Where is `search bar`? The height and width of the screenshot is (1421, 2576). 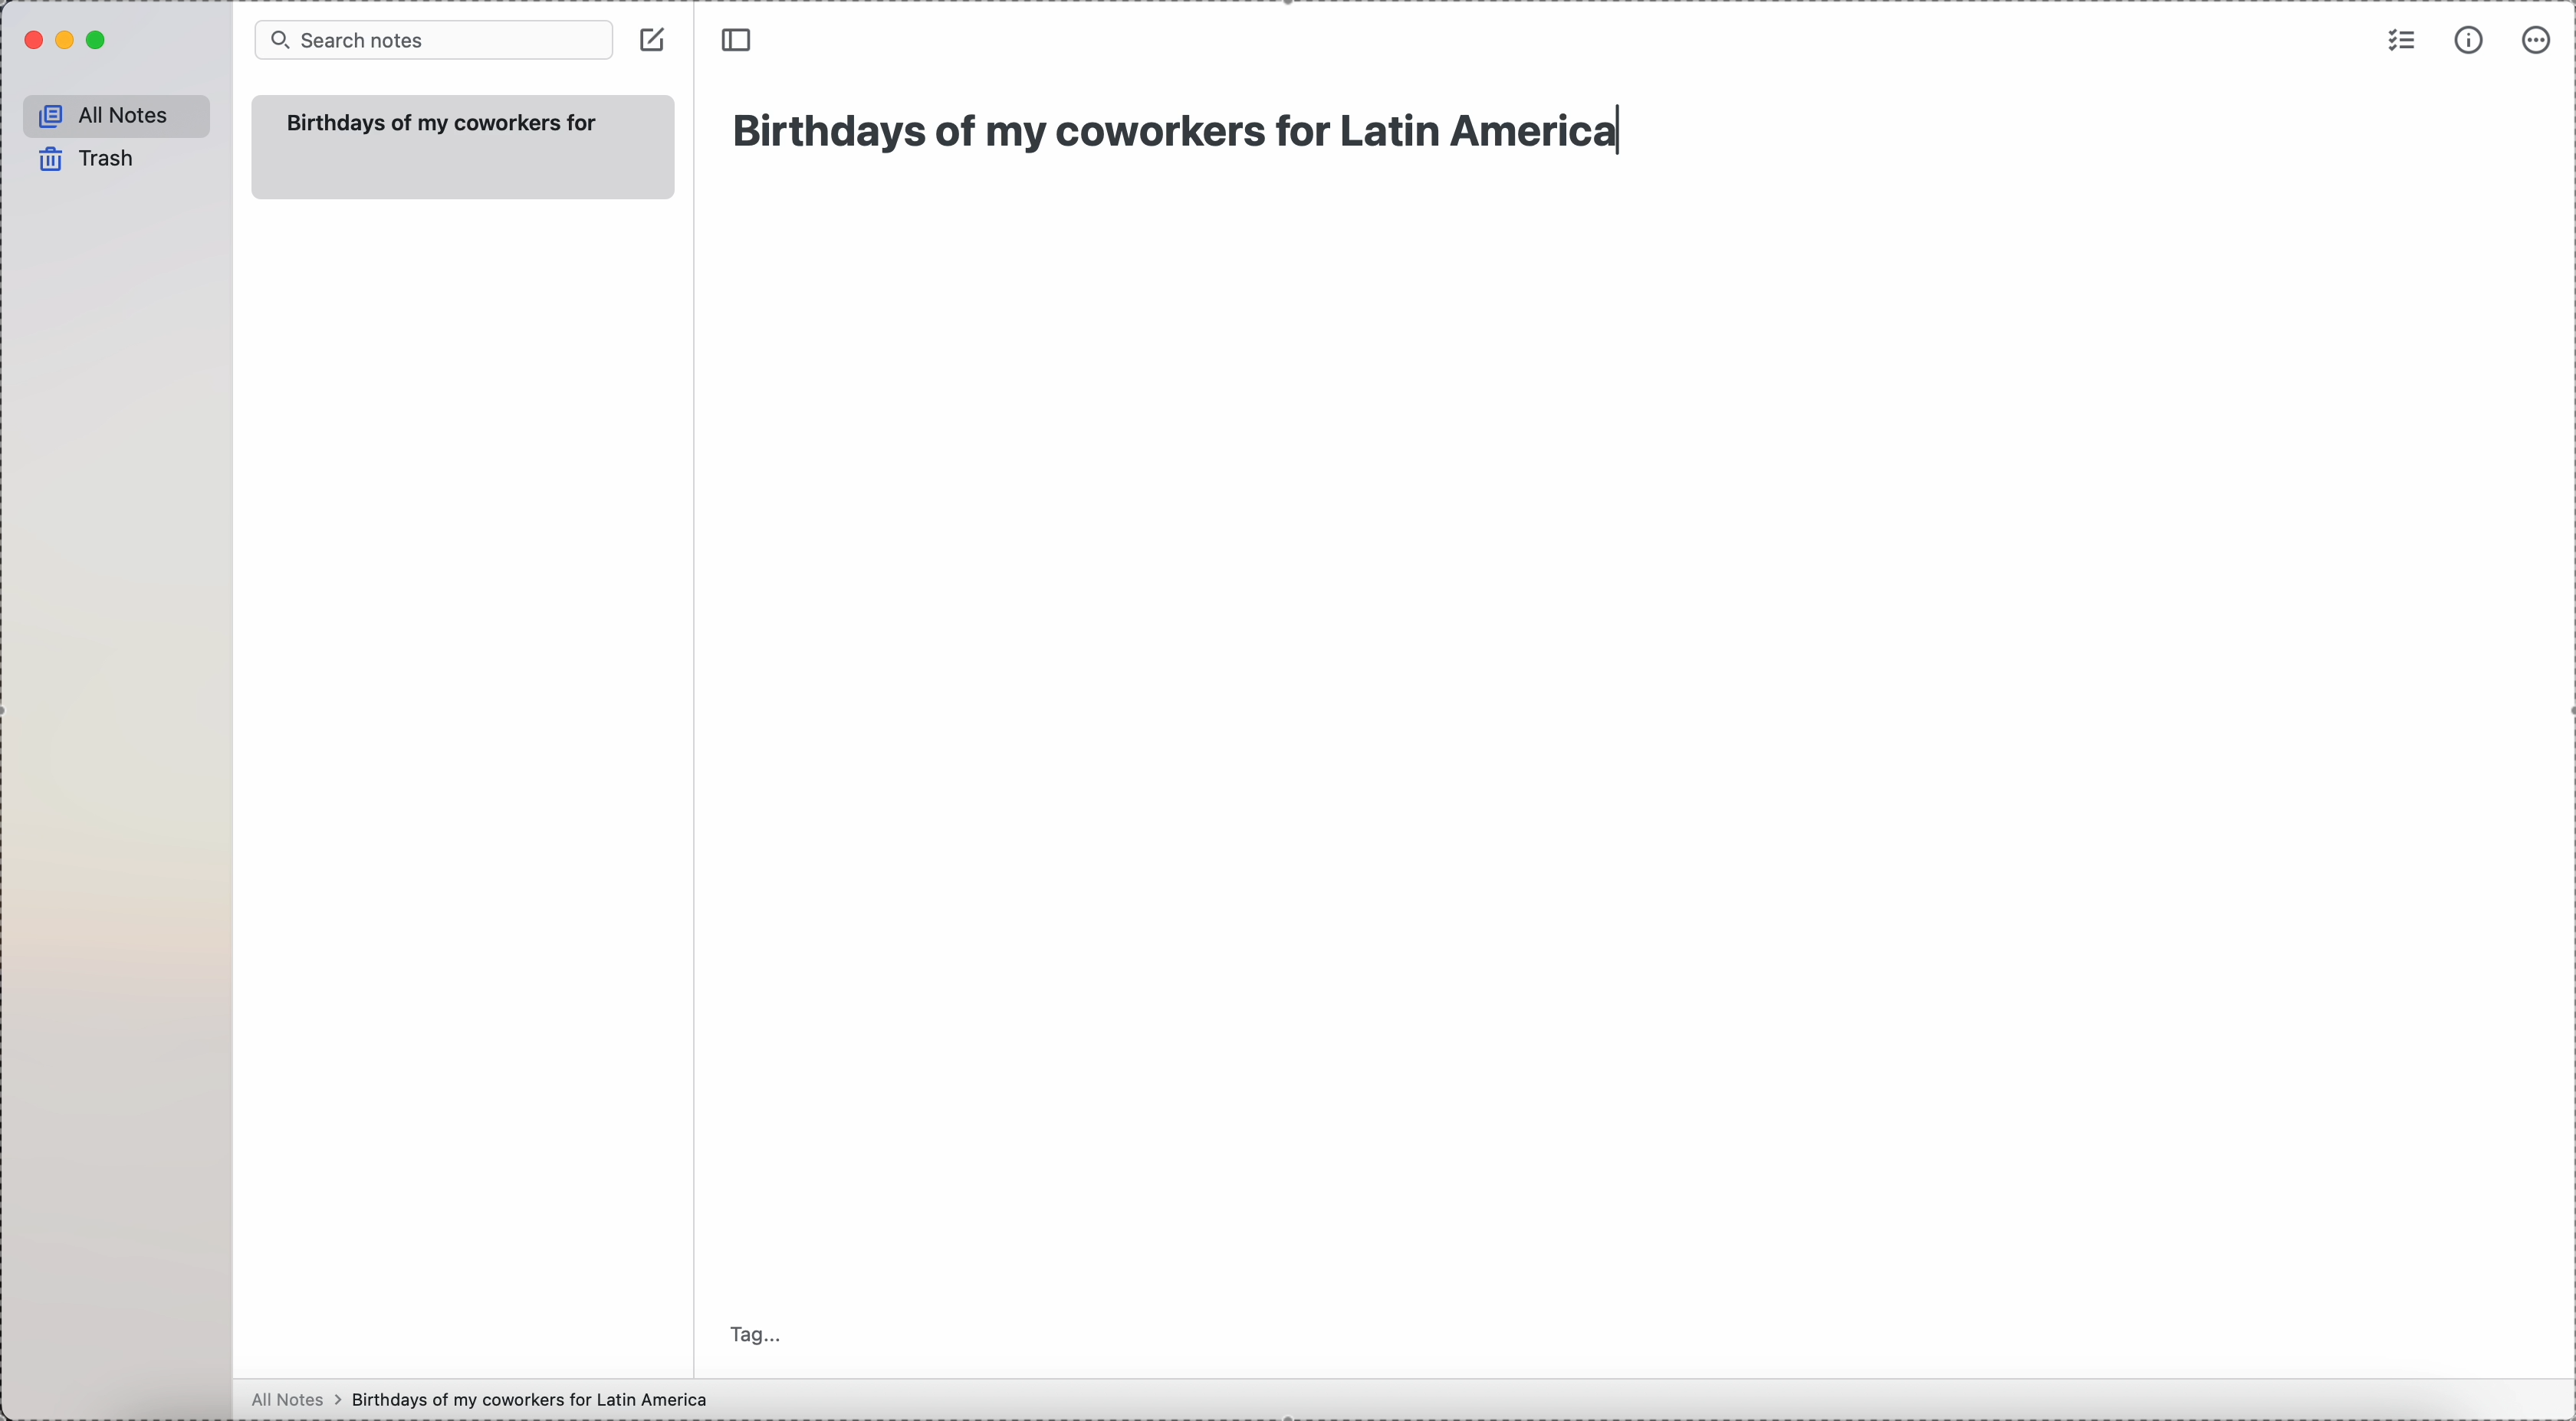 search bar is located at coordinates (432, 38).